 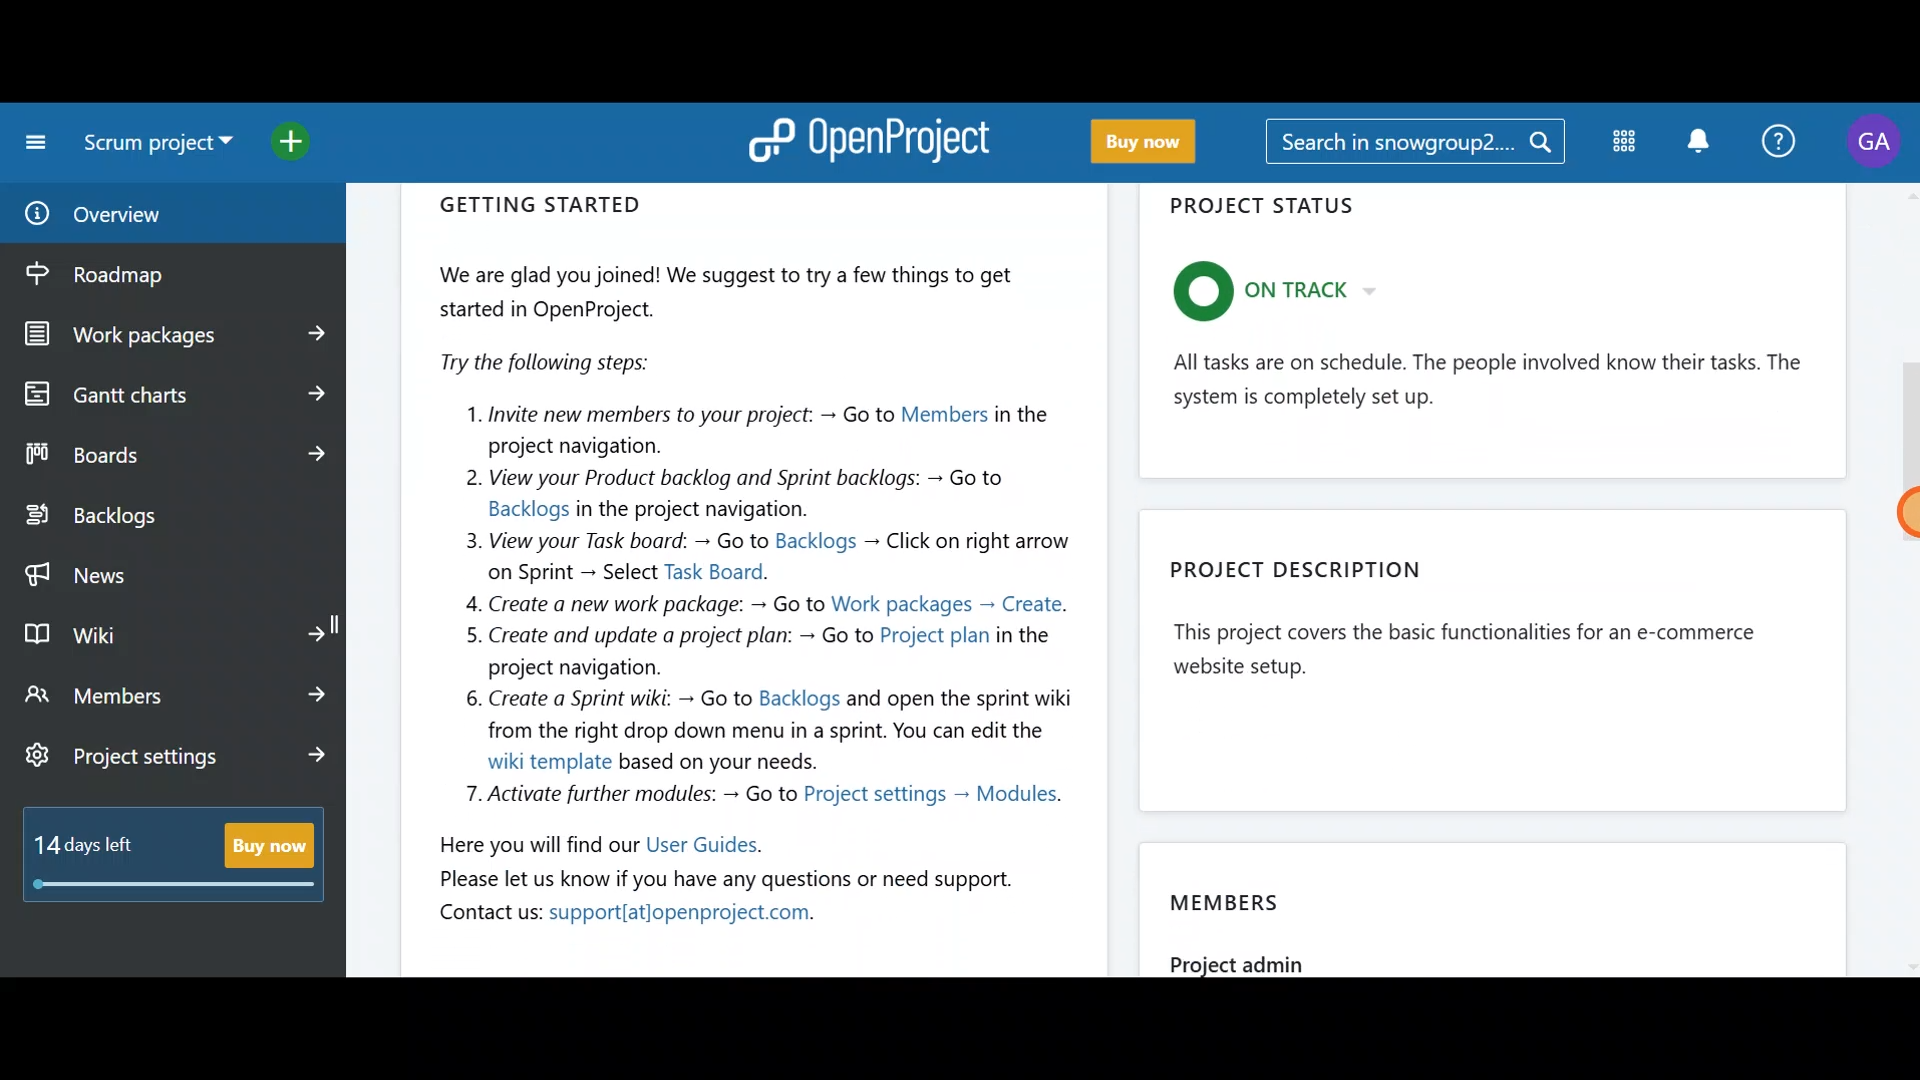 What do you see at coordinates (756, 565) in the screenshot?
I see `Getting started` at bounding box center [756, 565].